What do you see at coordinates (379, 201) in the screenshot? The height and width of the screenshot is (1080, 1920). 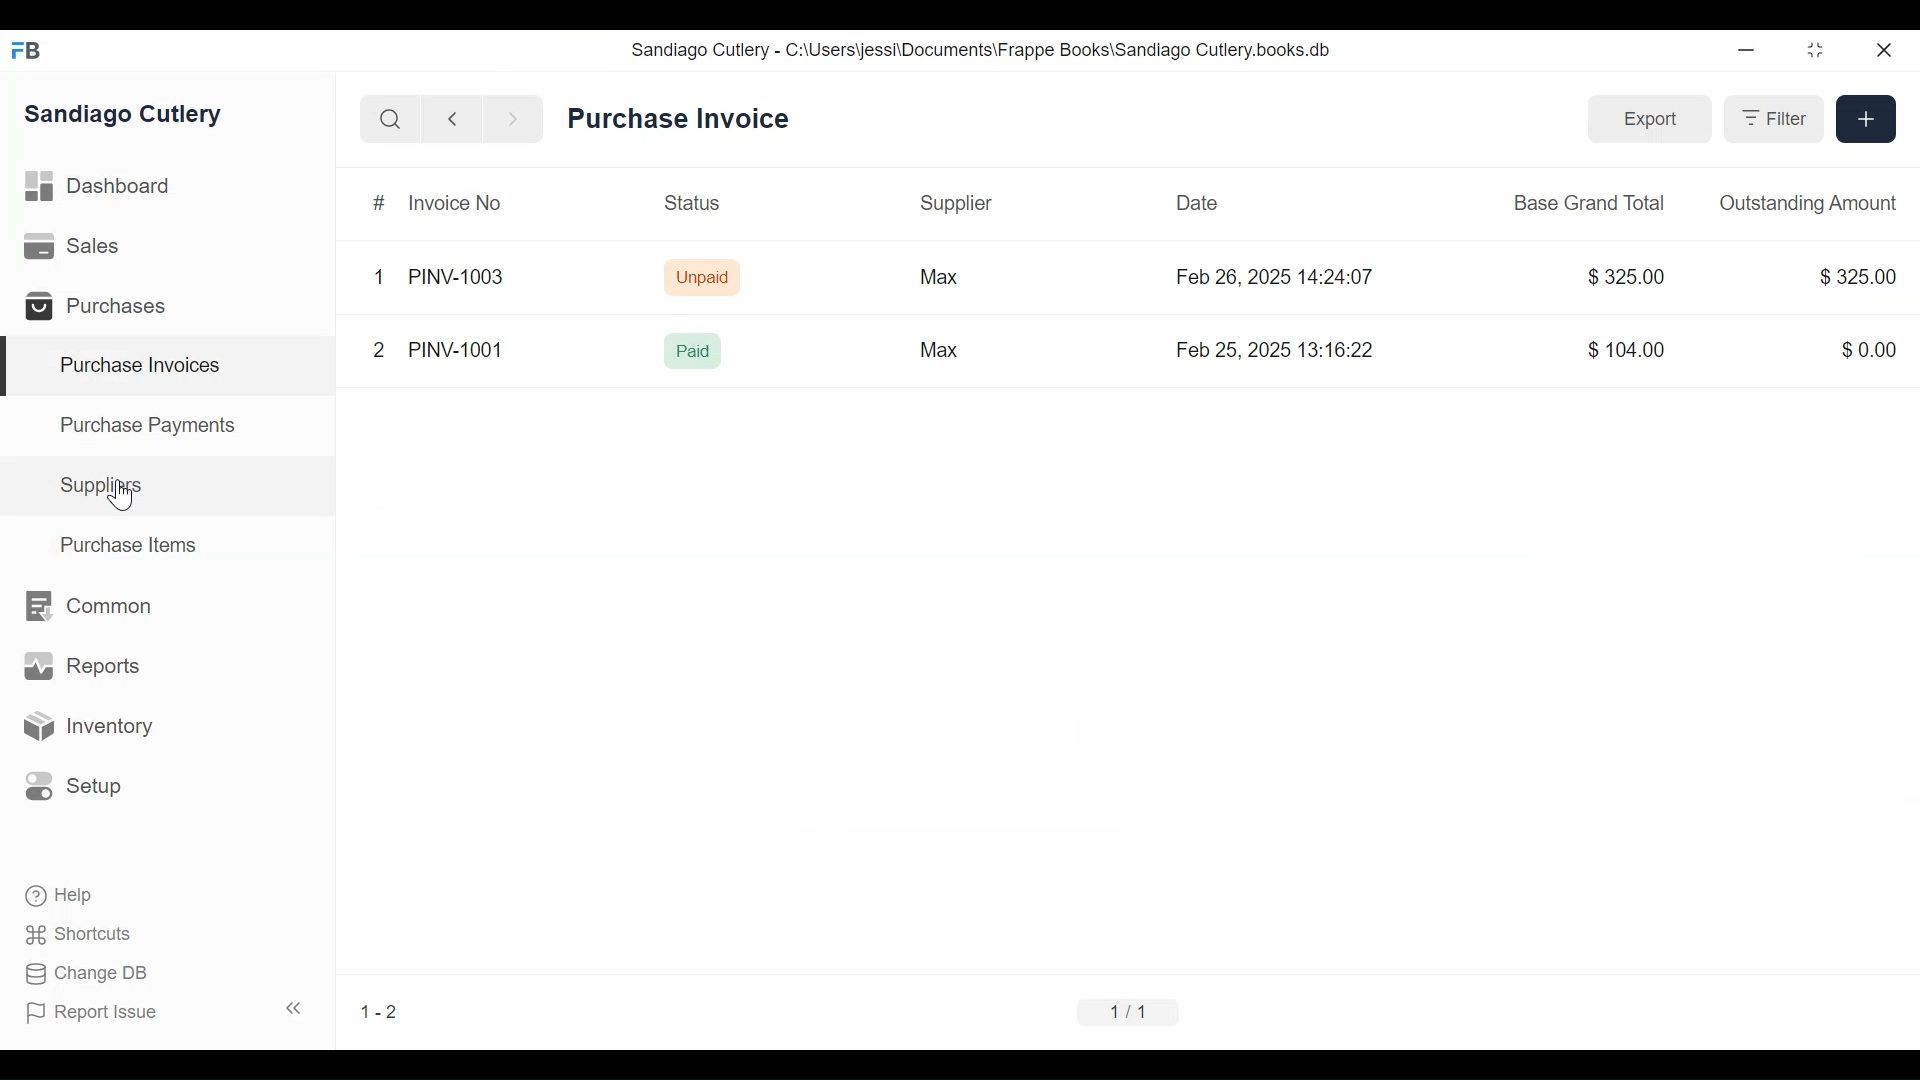 I see `#` at bounding box center [379, 201].